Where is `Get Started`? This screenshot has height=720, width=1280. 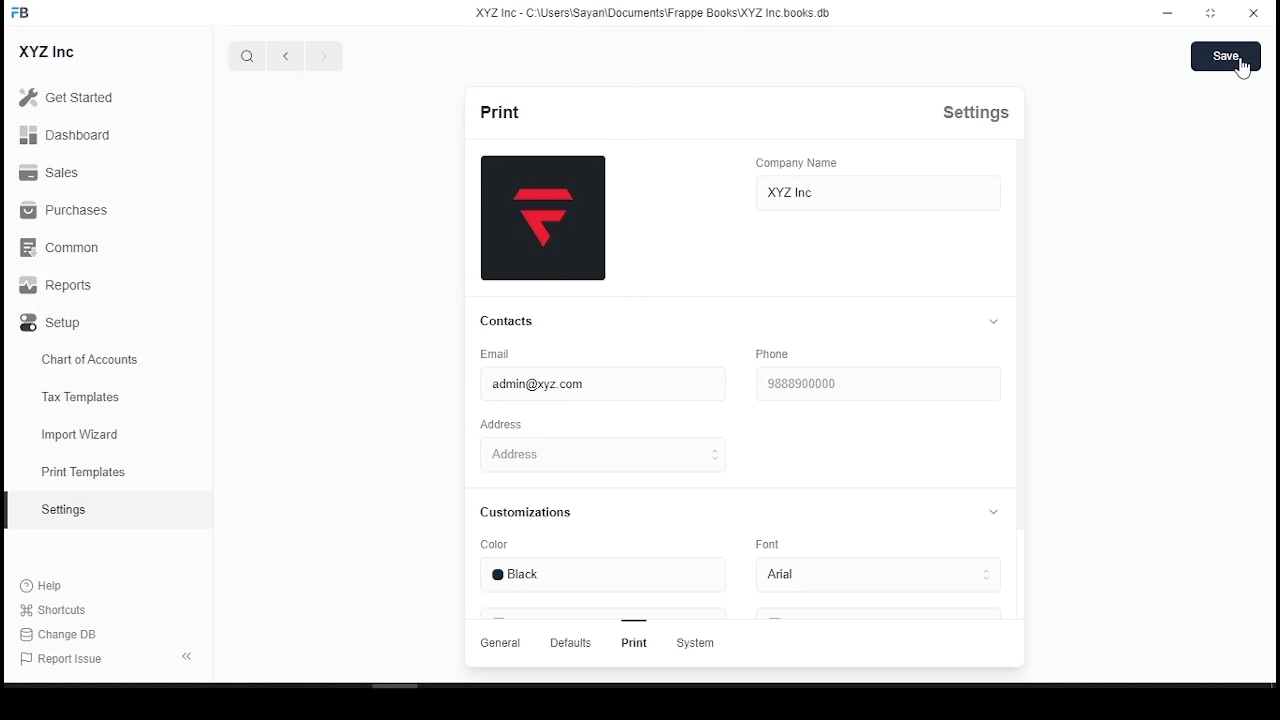 Get Started is located at coordinates (73, 97).